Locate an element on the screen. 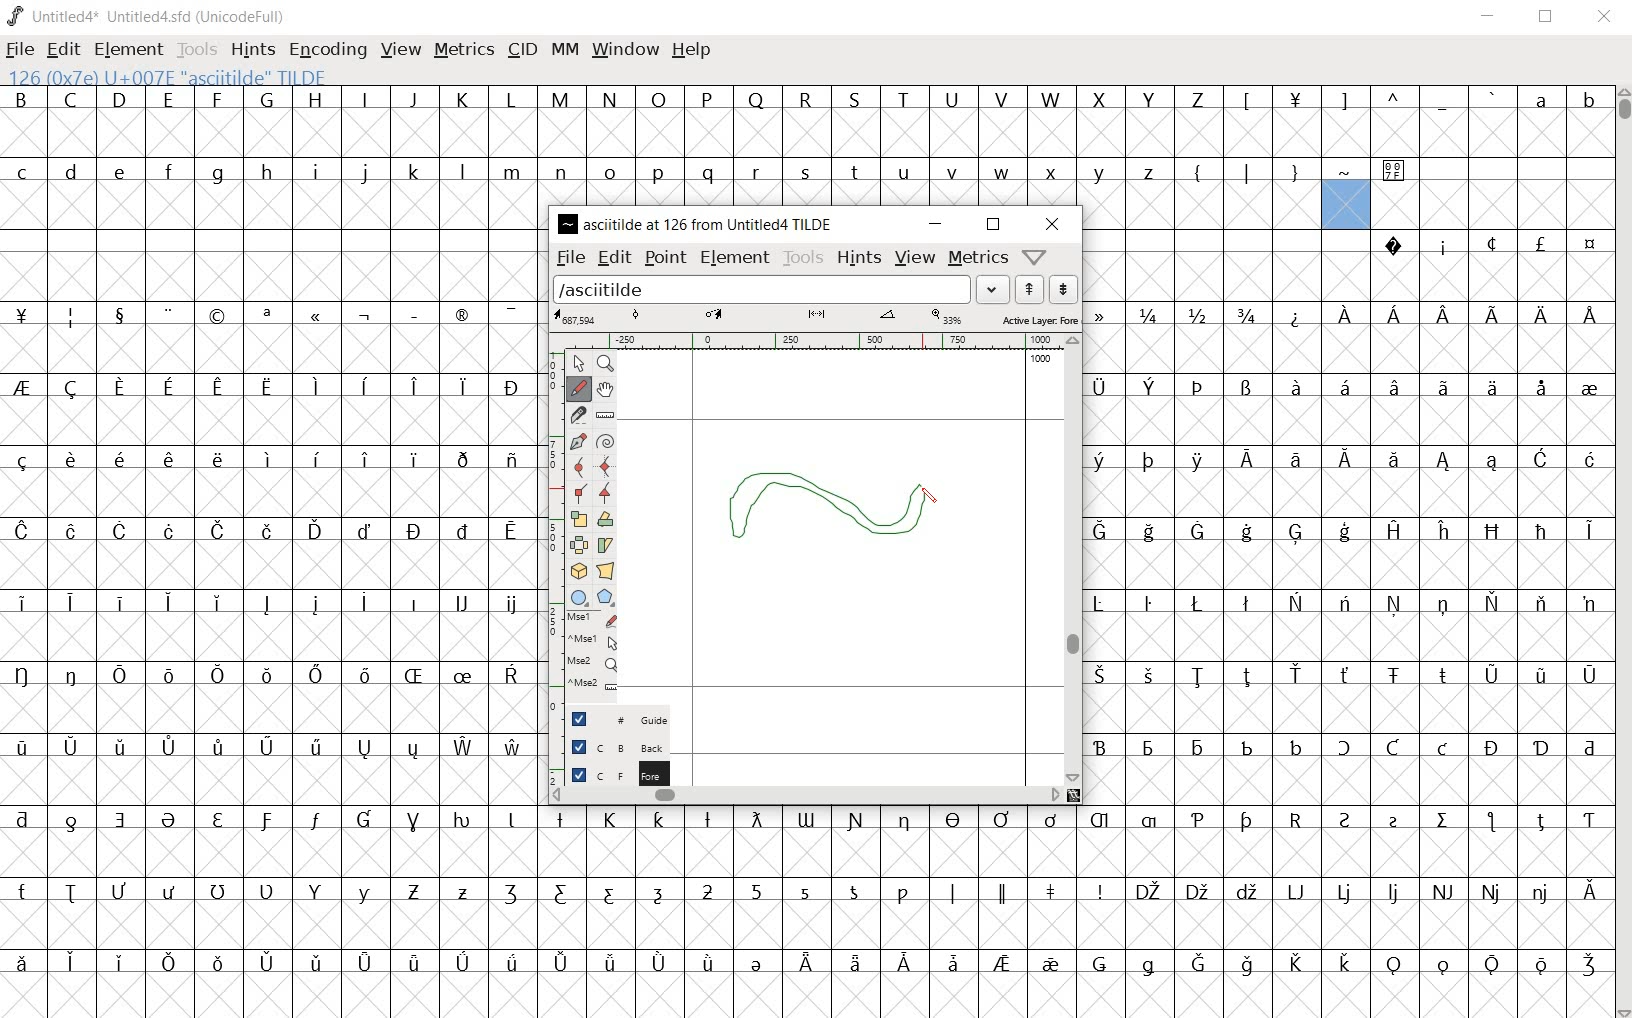  element is located at coordinates (736, 257).